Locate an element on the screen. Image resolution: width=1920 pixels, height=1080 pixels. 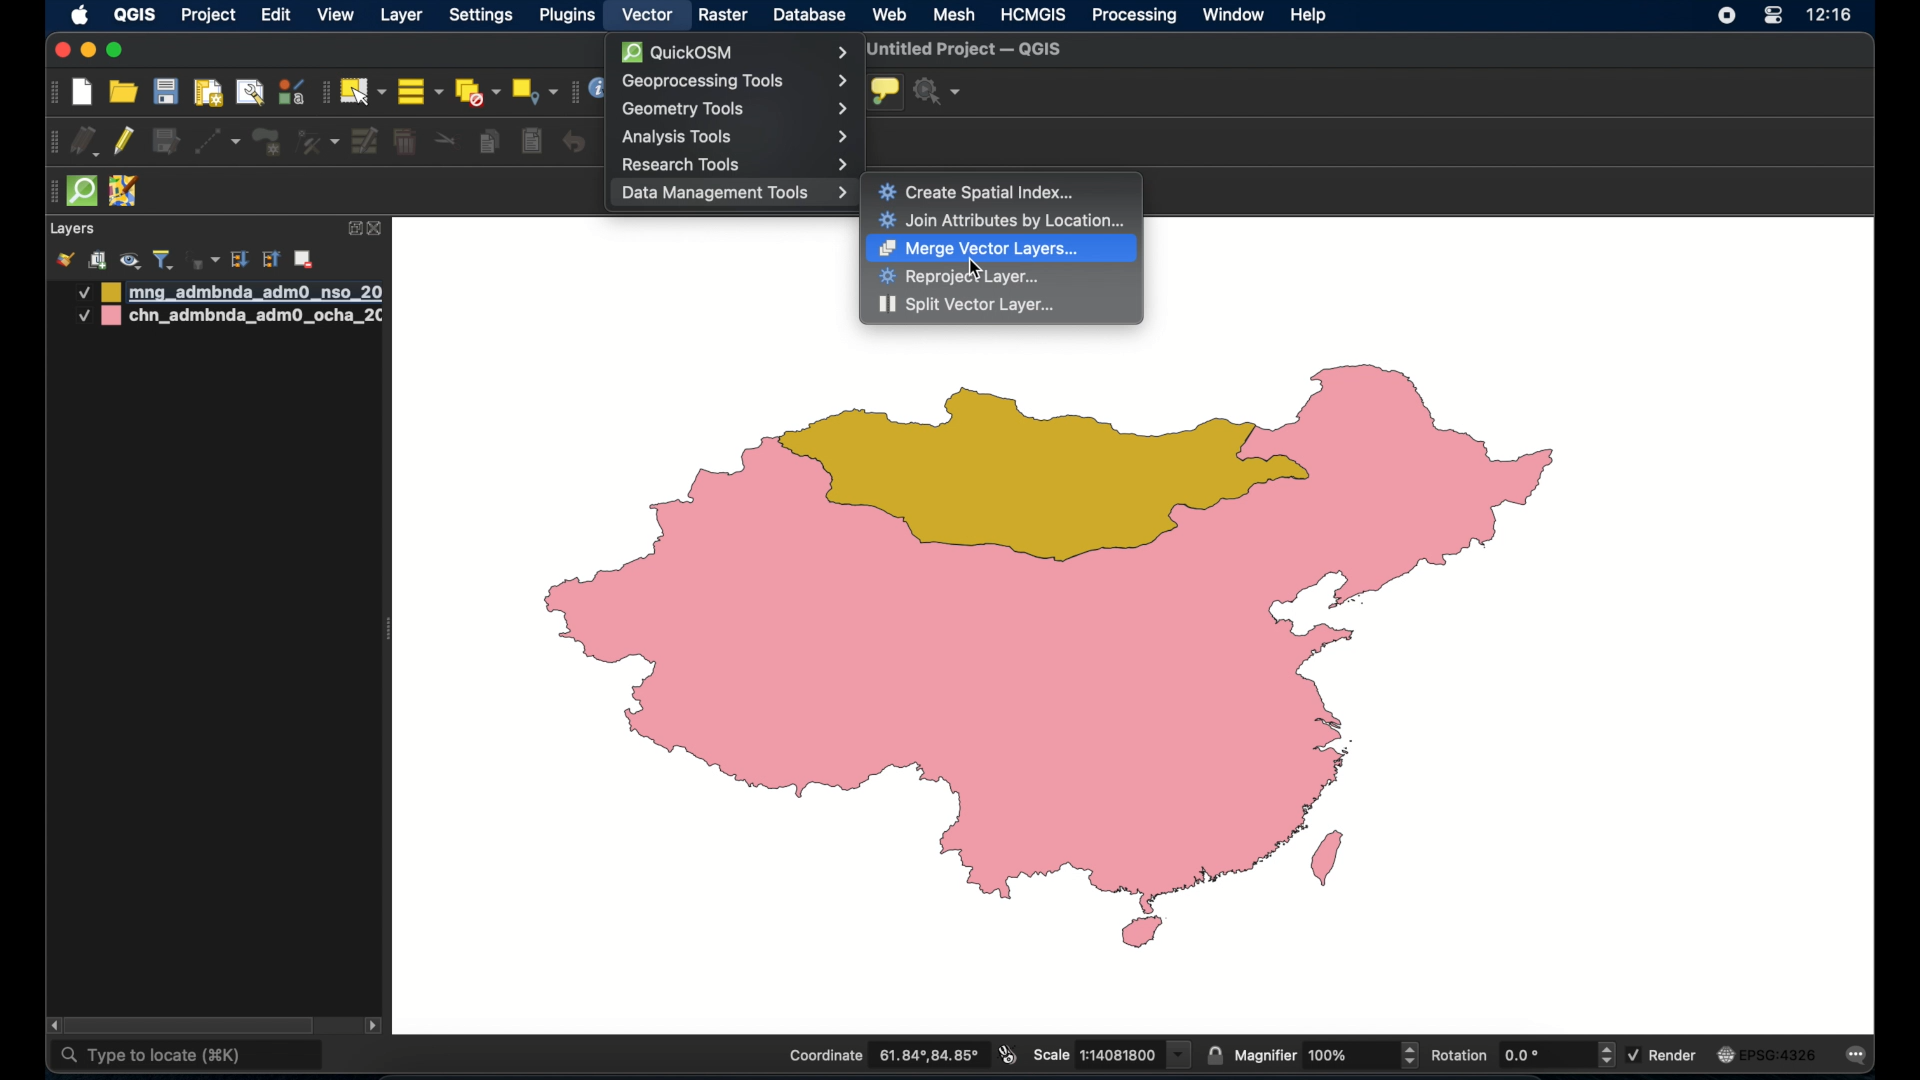
digitize with segment is located at coordinates (216, 140).